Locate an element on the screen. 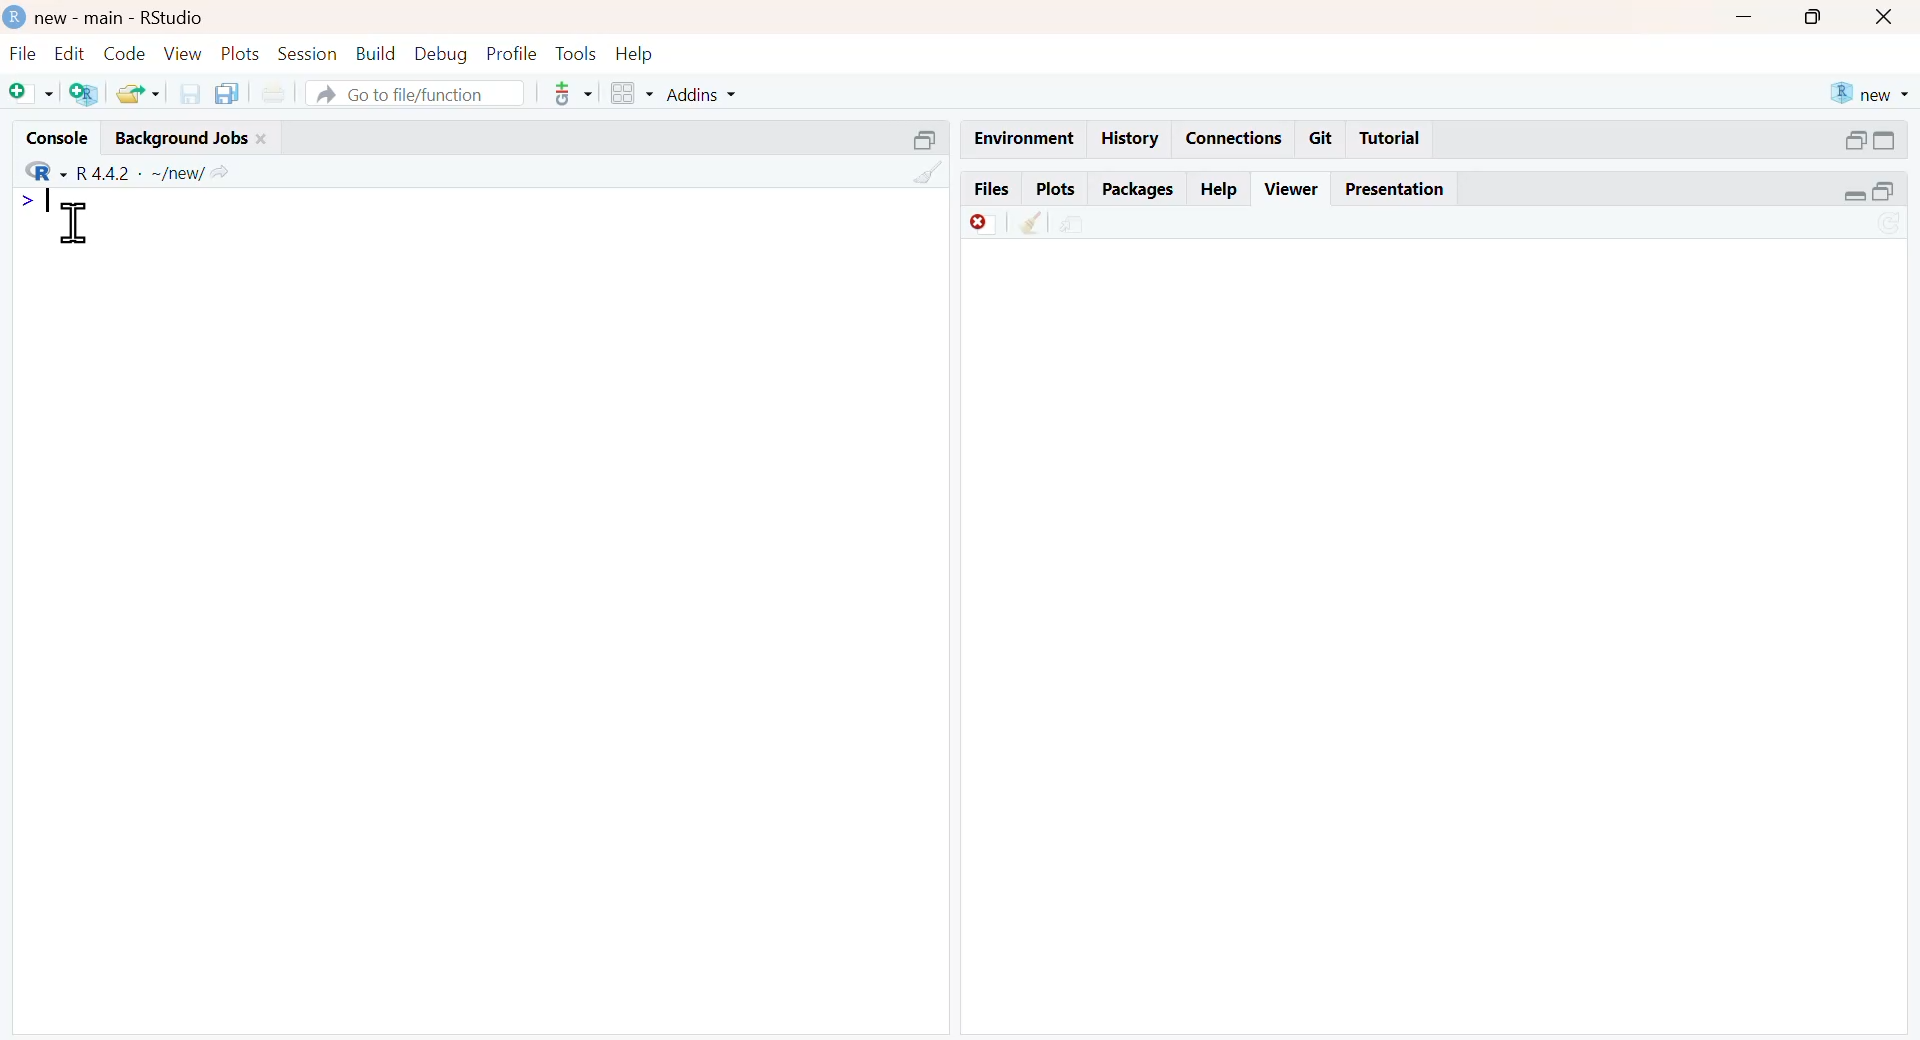  code is located at coordinates (124, 52).